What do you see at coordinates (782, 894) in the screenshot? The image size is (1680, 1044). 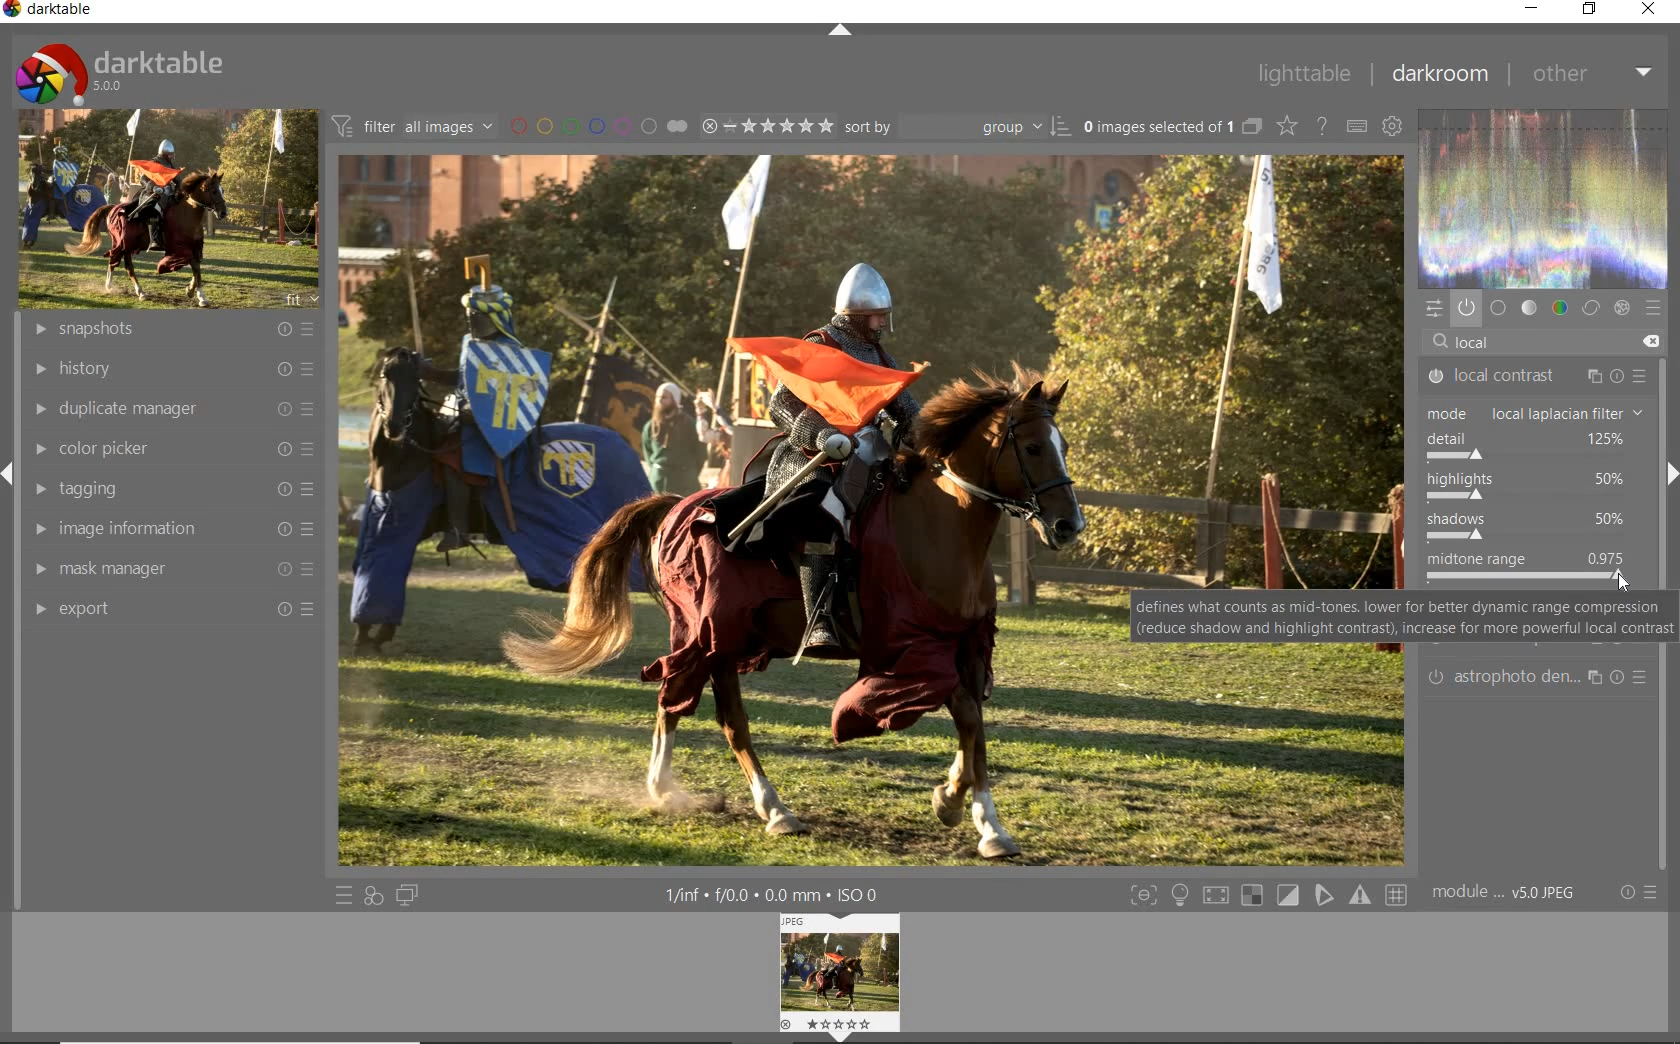 I see `display information` at bounding box center [782, 894].